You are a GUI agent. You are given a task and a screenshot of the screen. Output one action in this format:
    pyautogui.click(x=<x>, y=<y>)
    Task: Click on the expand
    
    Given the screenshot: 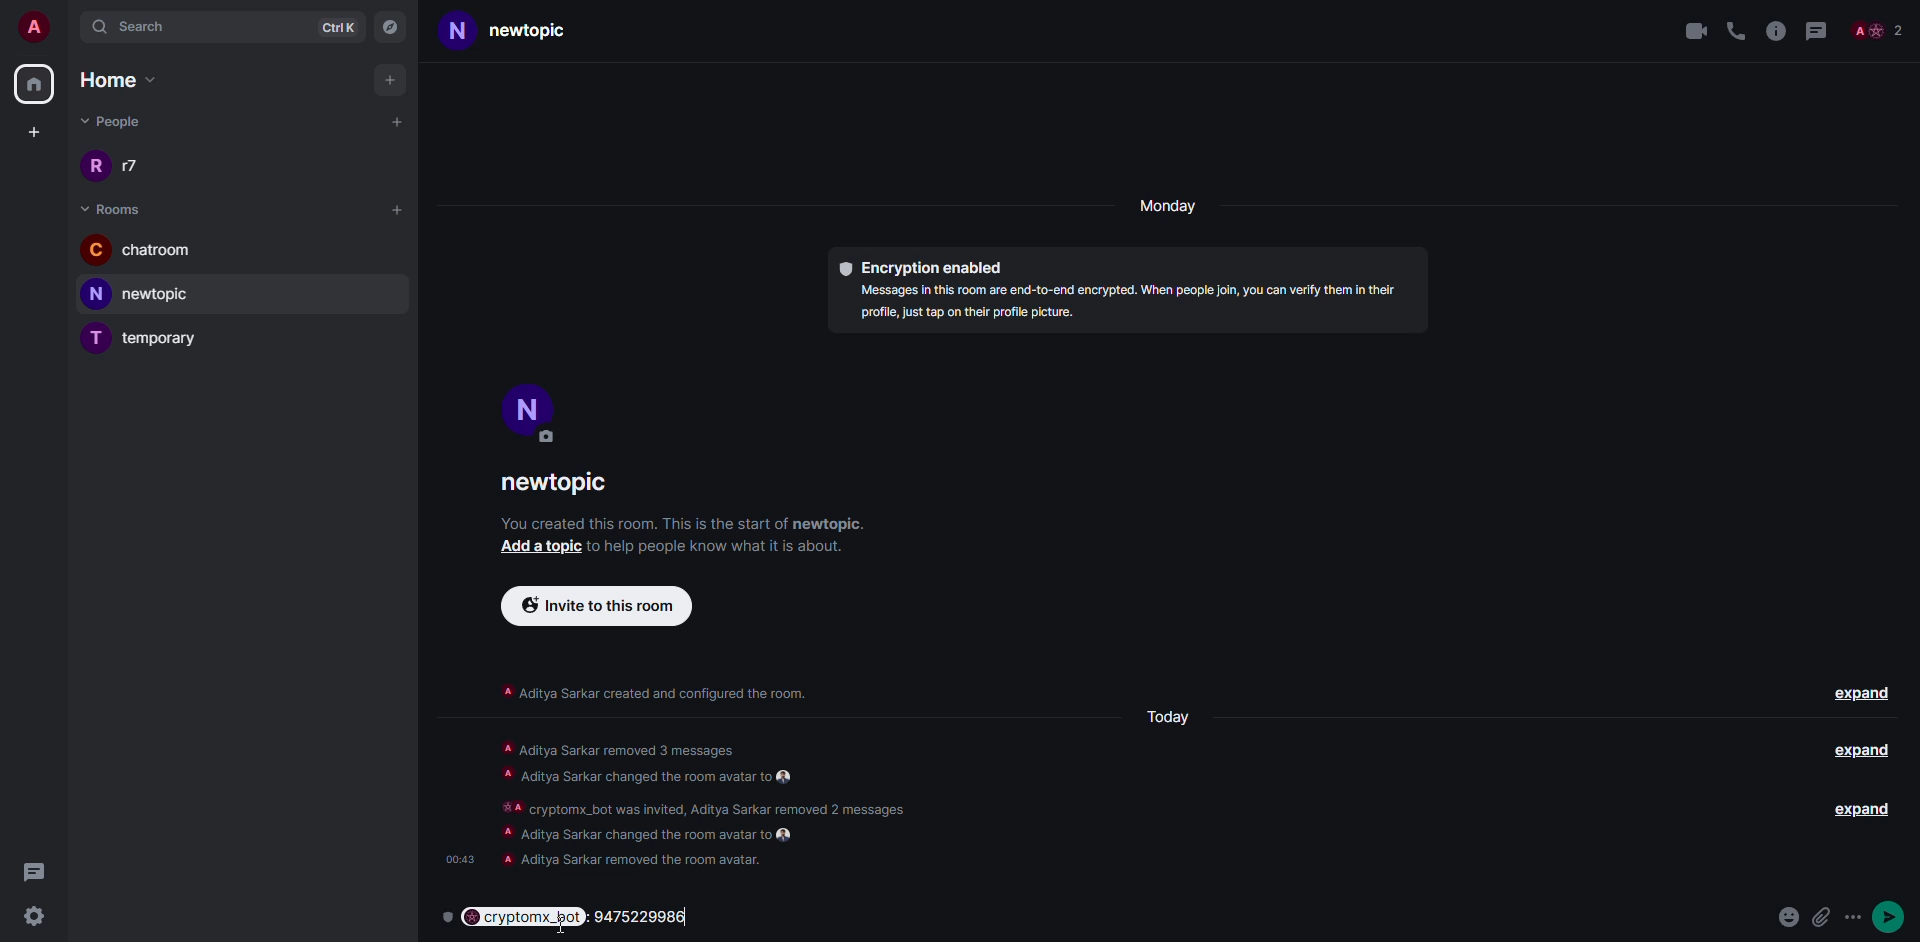 What is the action you would take?
    pyautogui.click(x=1864, y=693)
    